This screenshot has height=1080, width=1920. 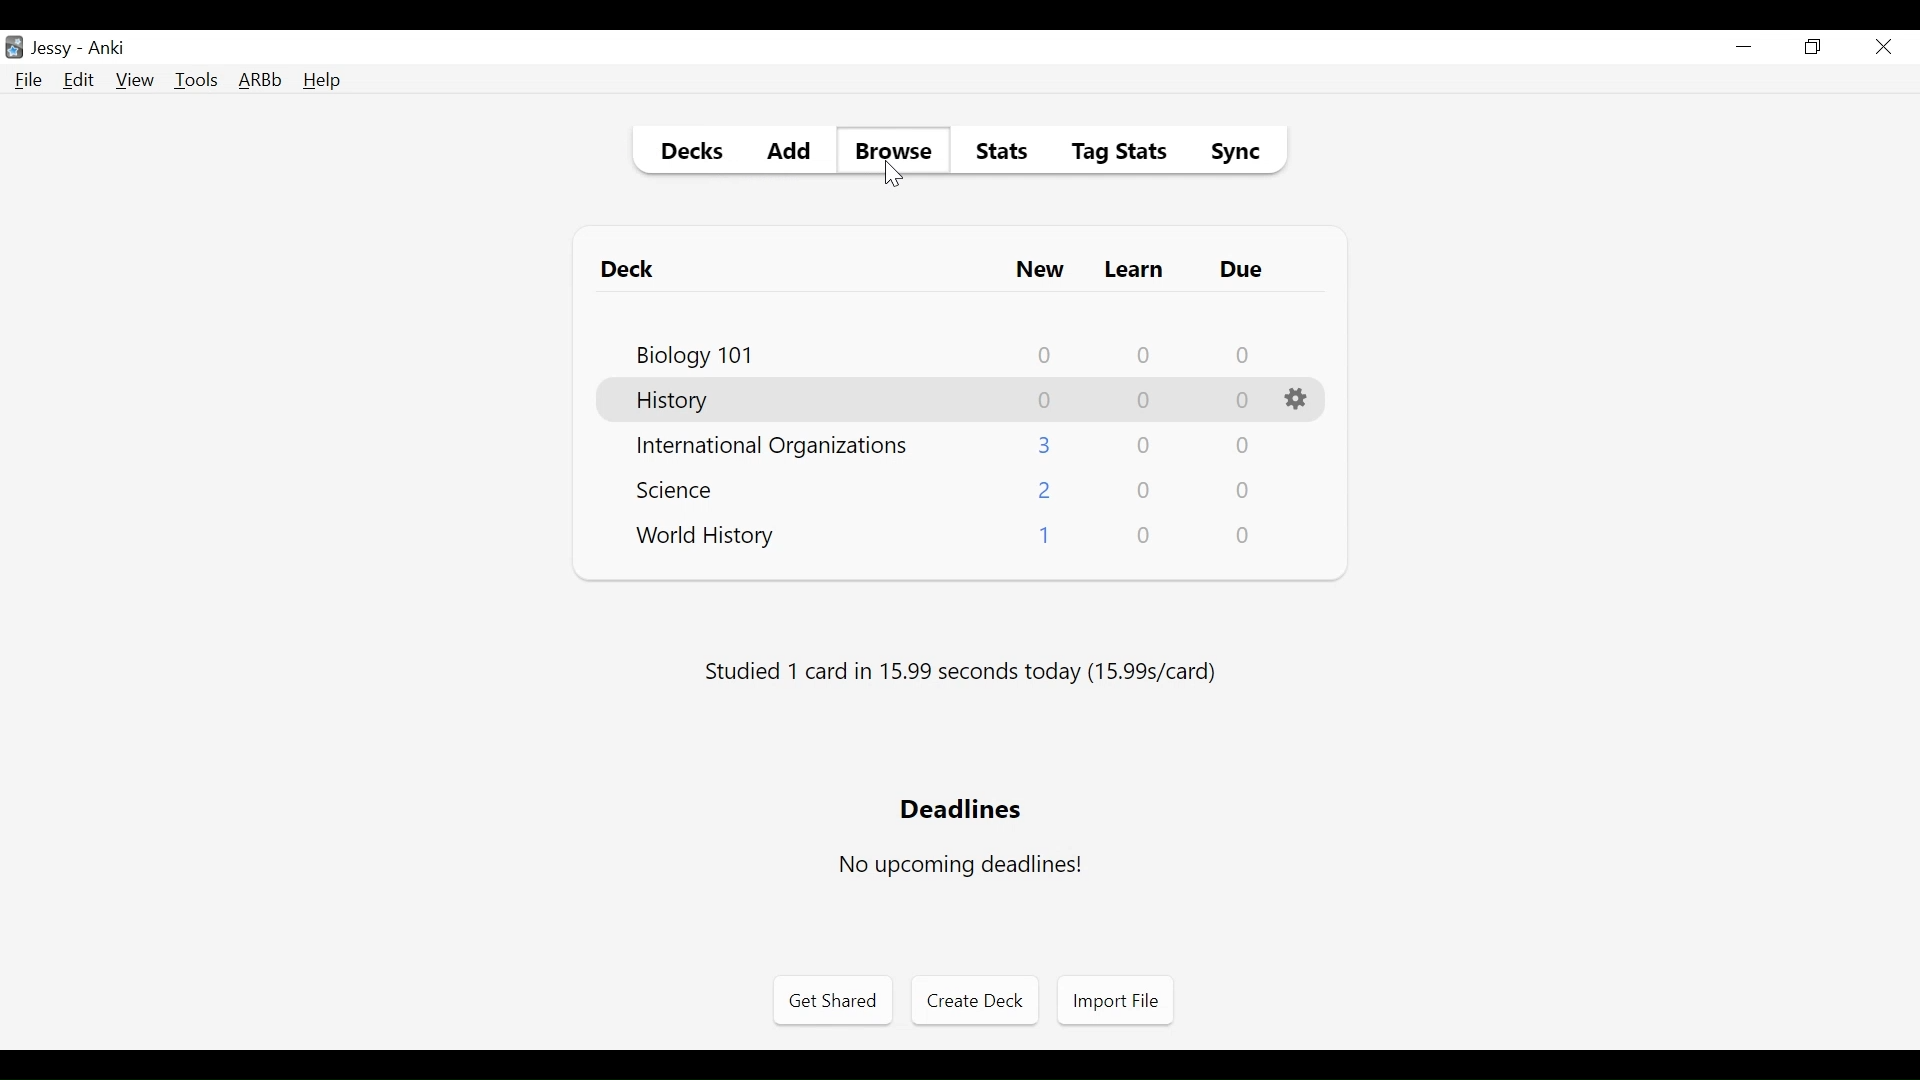 What do you see at coordinates (1238, 270) in the screenshot?
I see `Due` at bounding box center [1238, 270].